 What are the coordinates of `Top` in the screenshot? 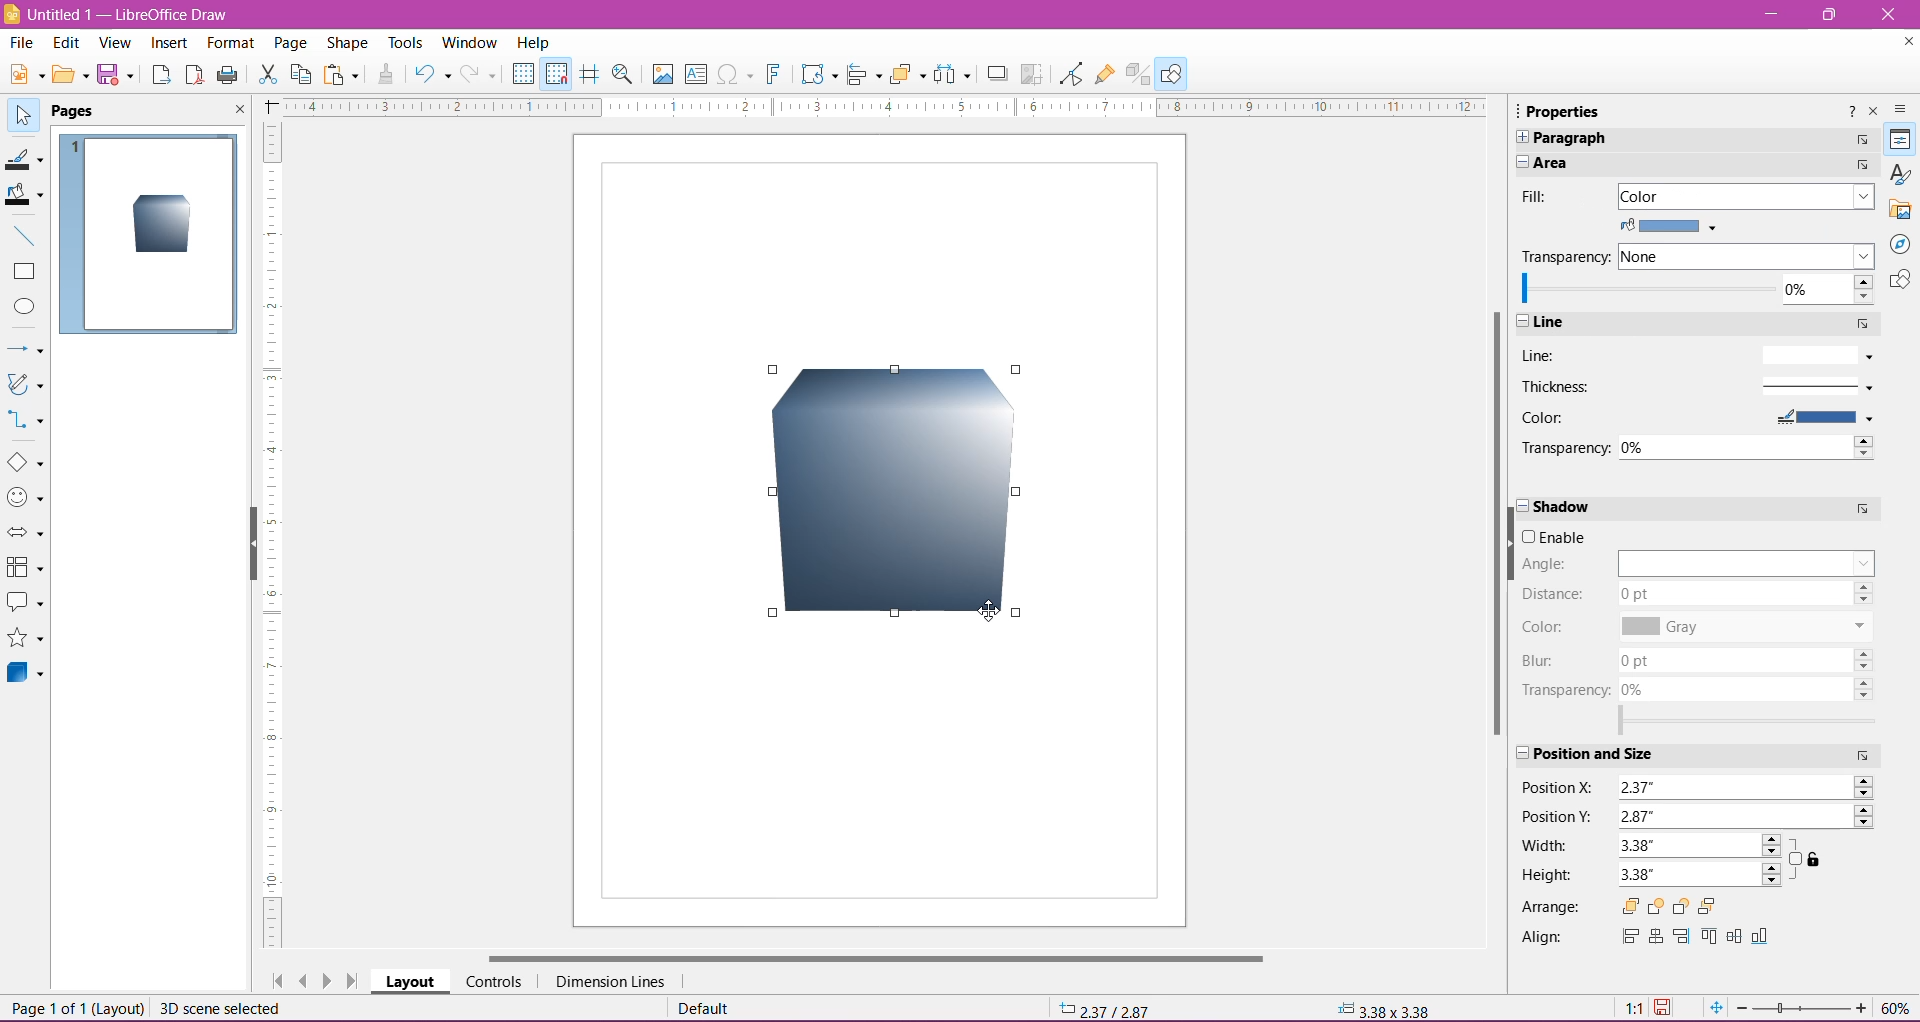 It's located at (1708, 939).